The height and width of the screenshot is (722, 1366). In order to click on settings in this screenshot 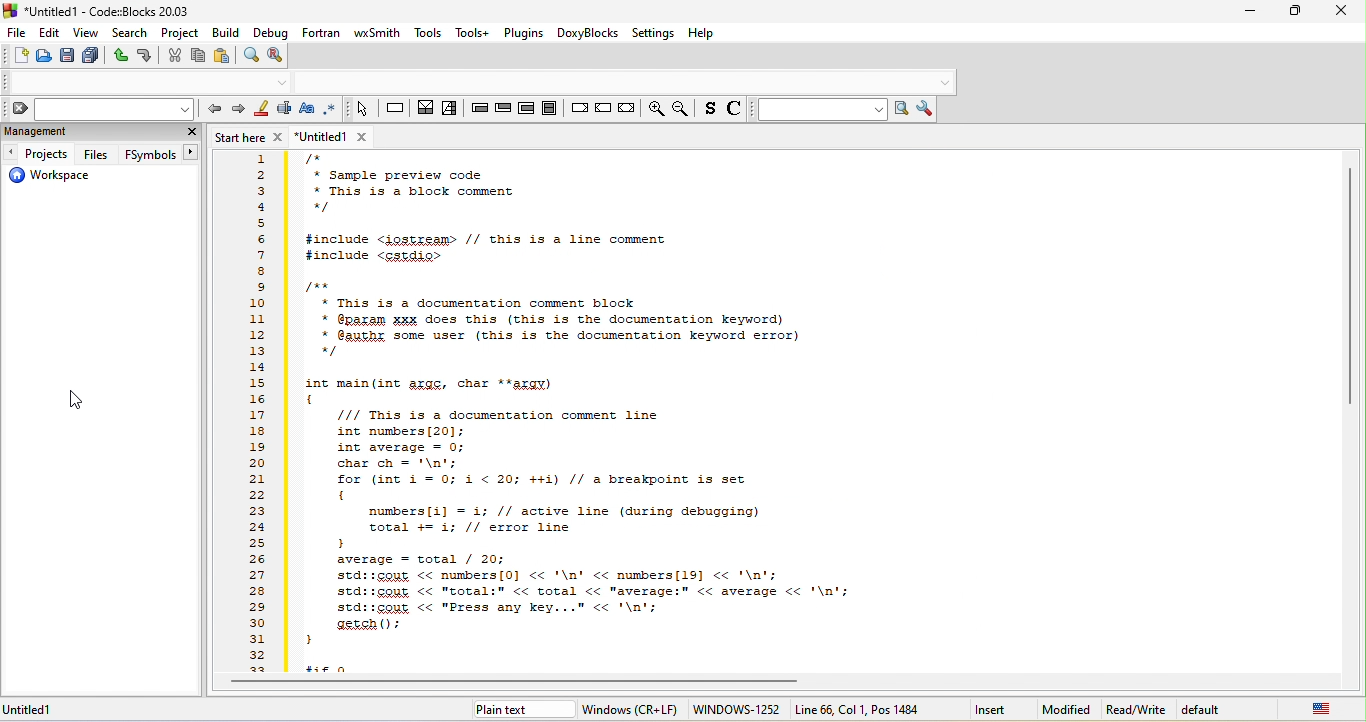, I will do `click(653, 34)`.